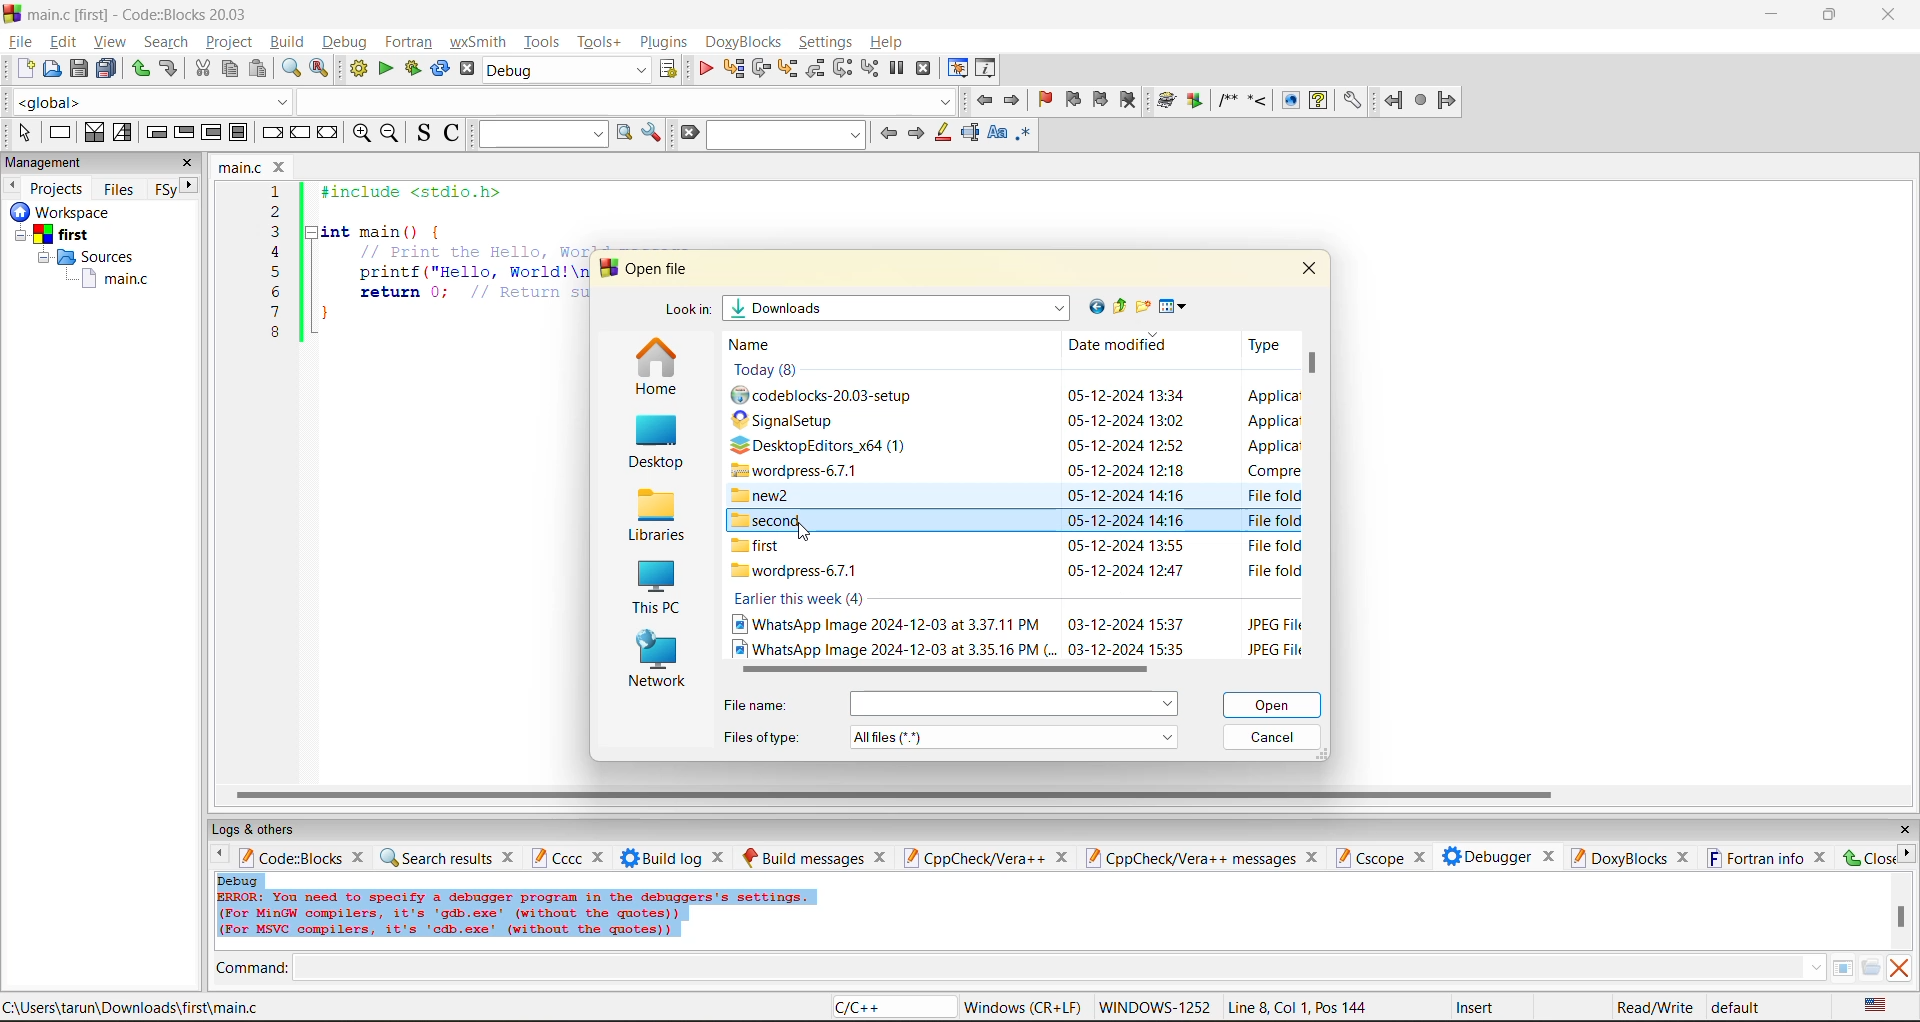 This screenshot has width=1920, height=1022. I want to click on project, so click(229, 41).